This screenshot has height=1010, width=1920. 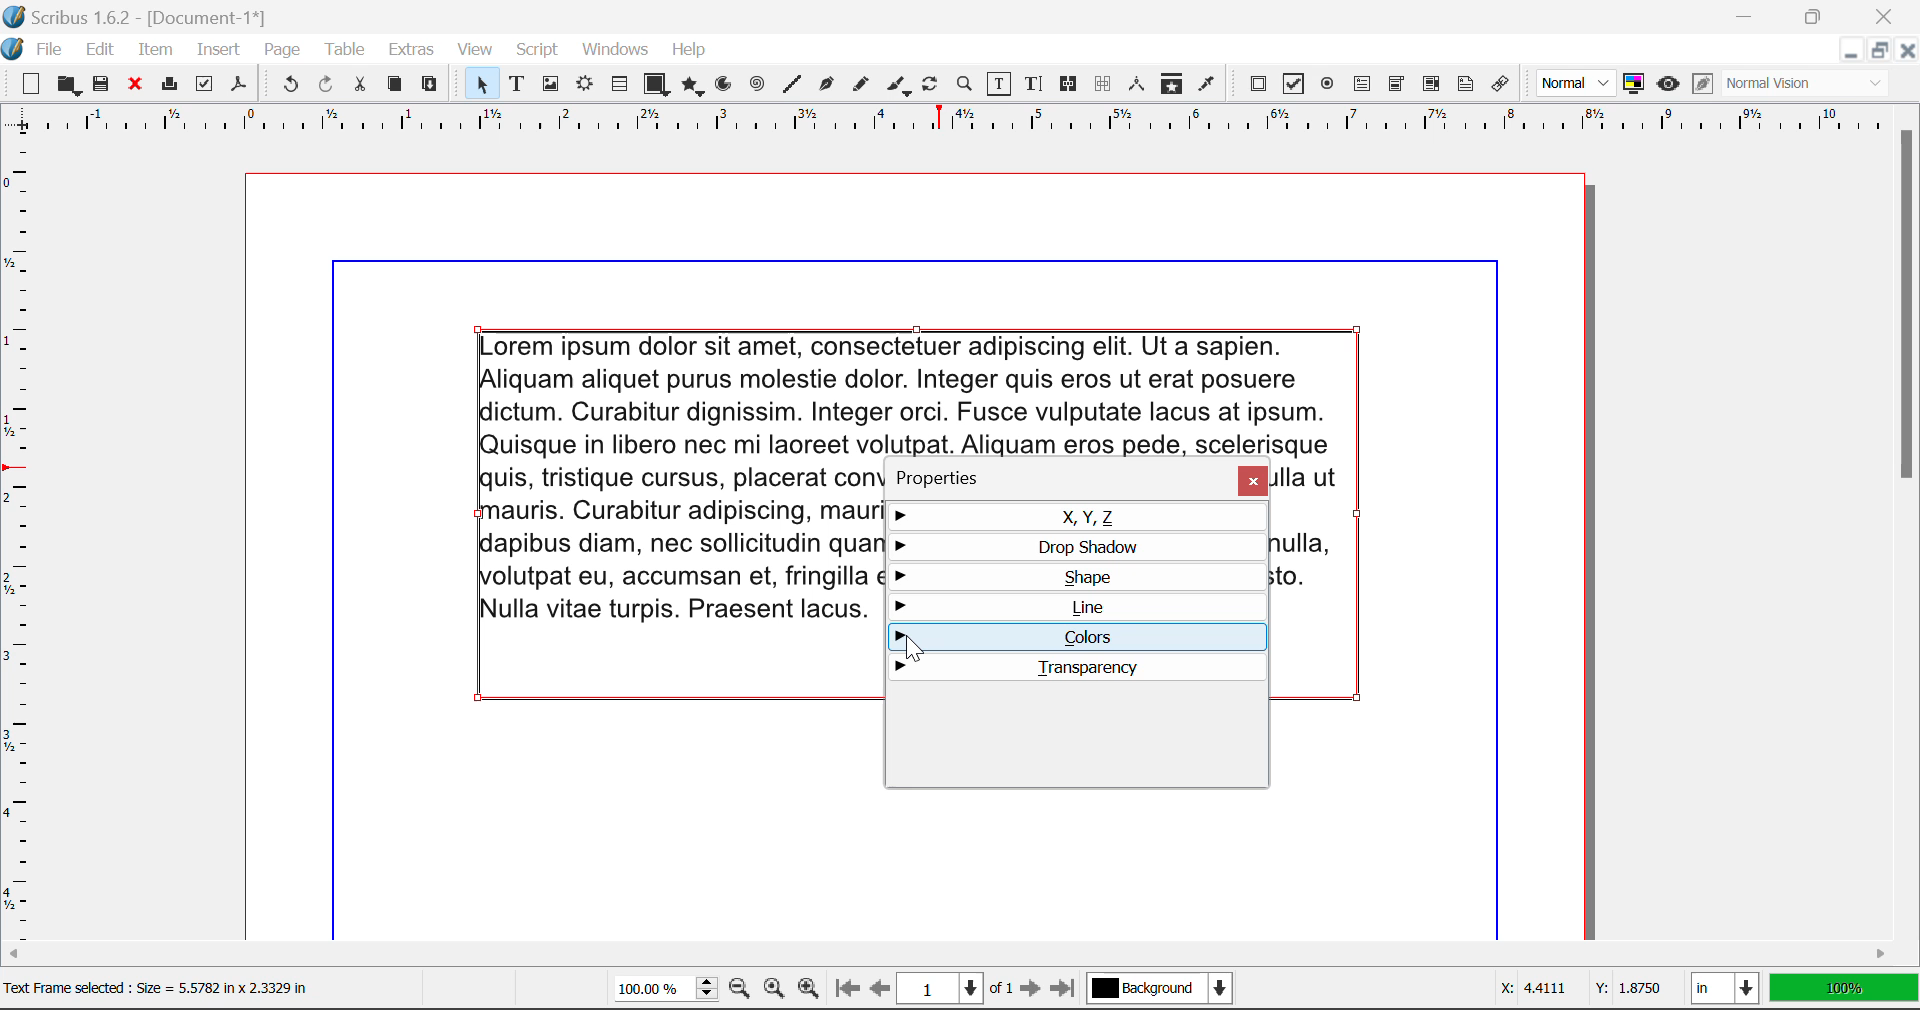 I want to click on Last Page, so click(x=1067, y=992).